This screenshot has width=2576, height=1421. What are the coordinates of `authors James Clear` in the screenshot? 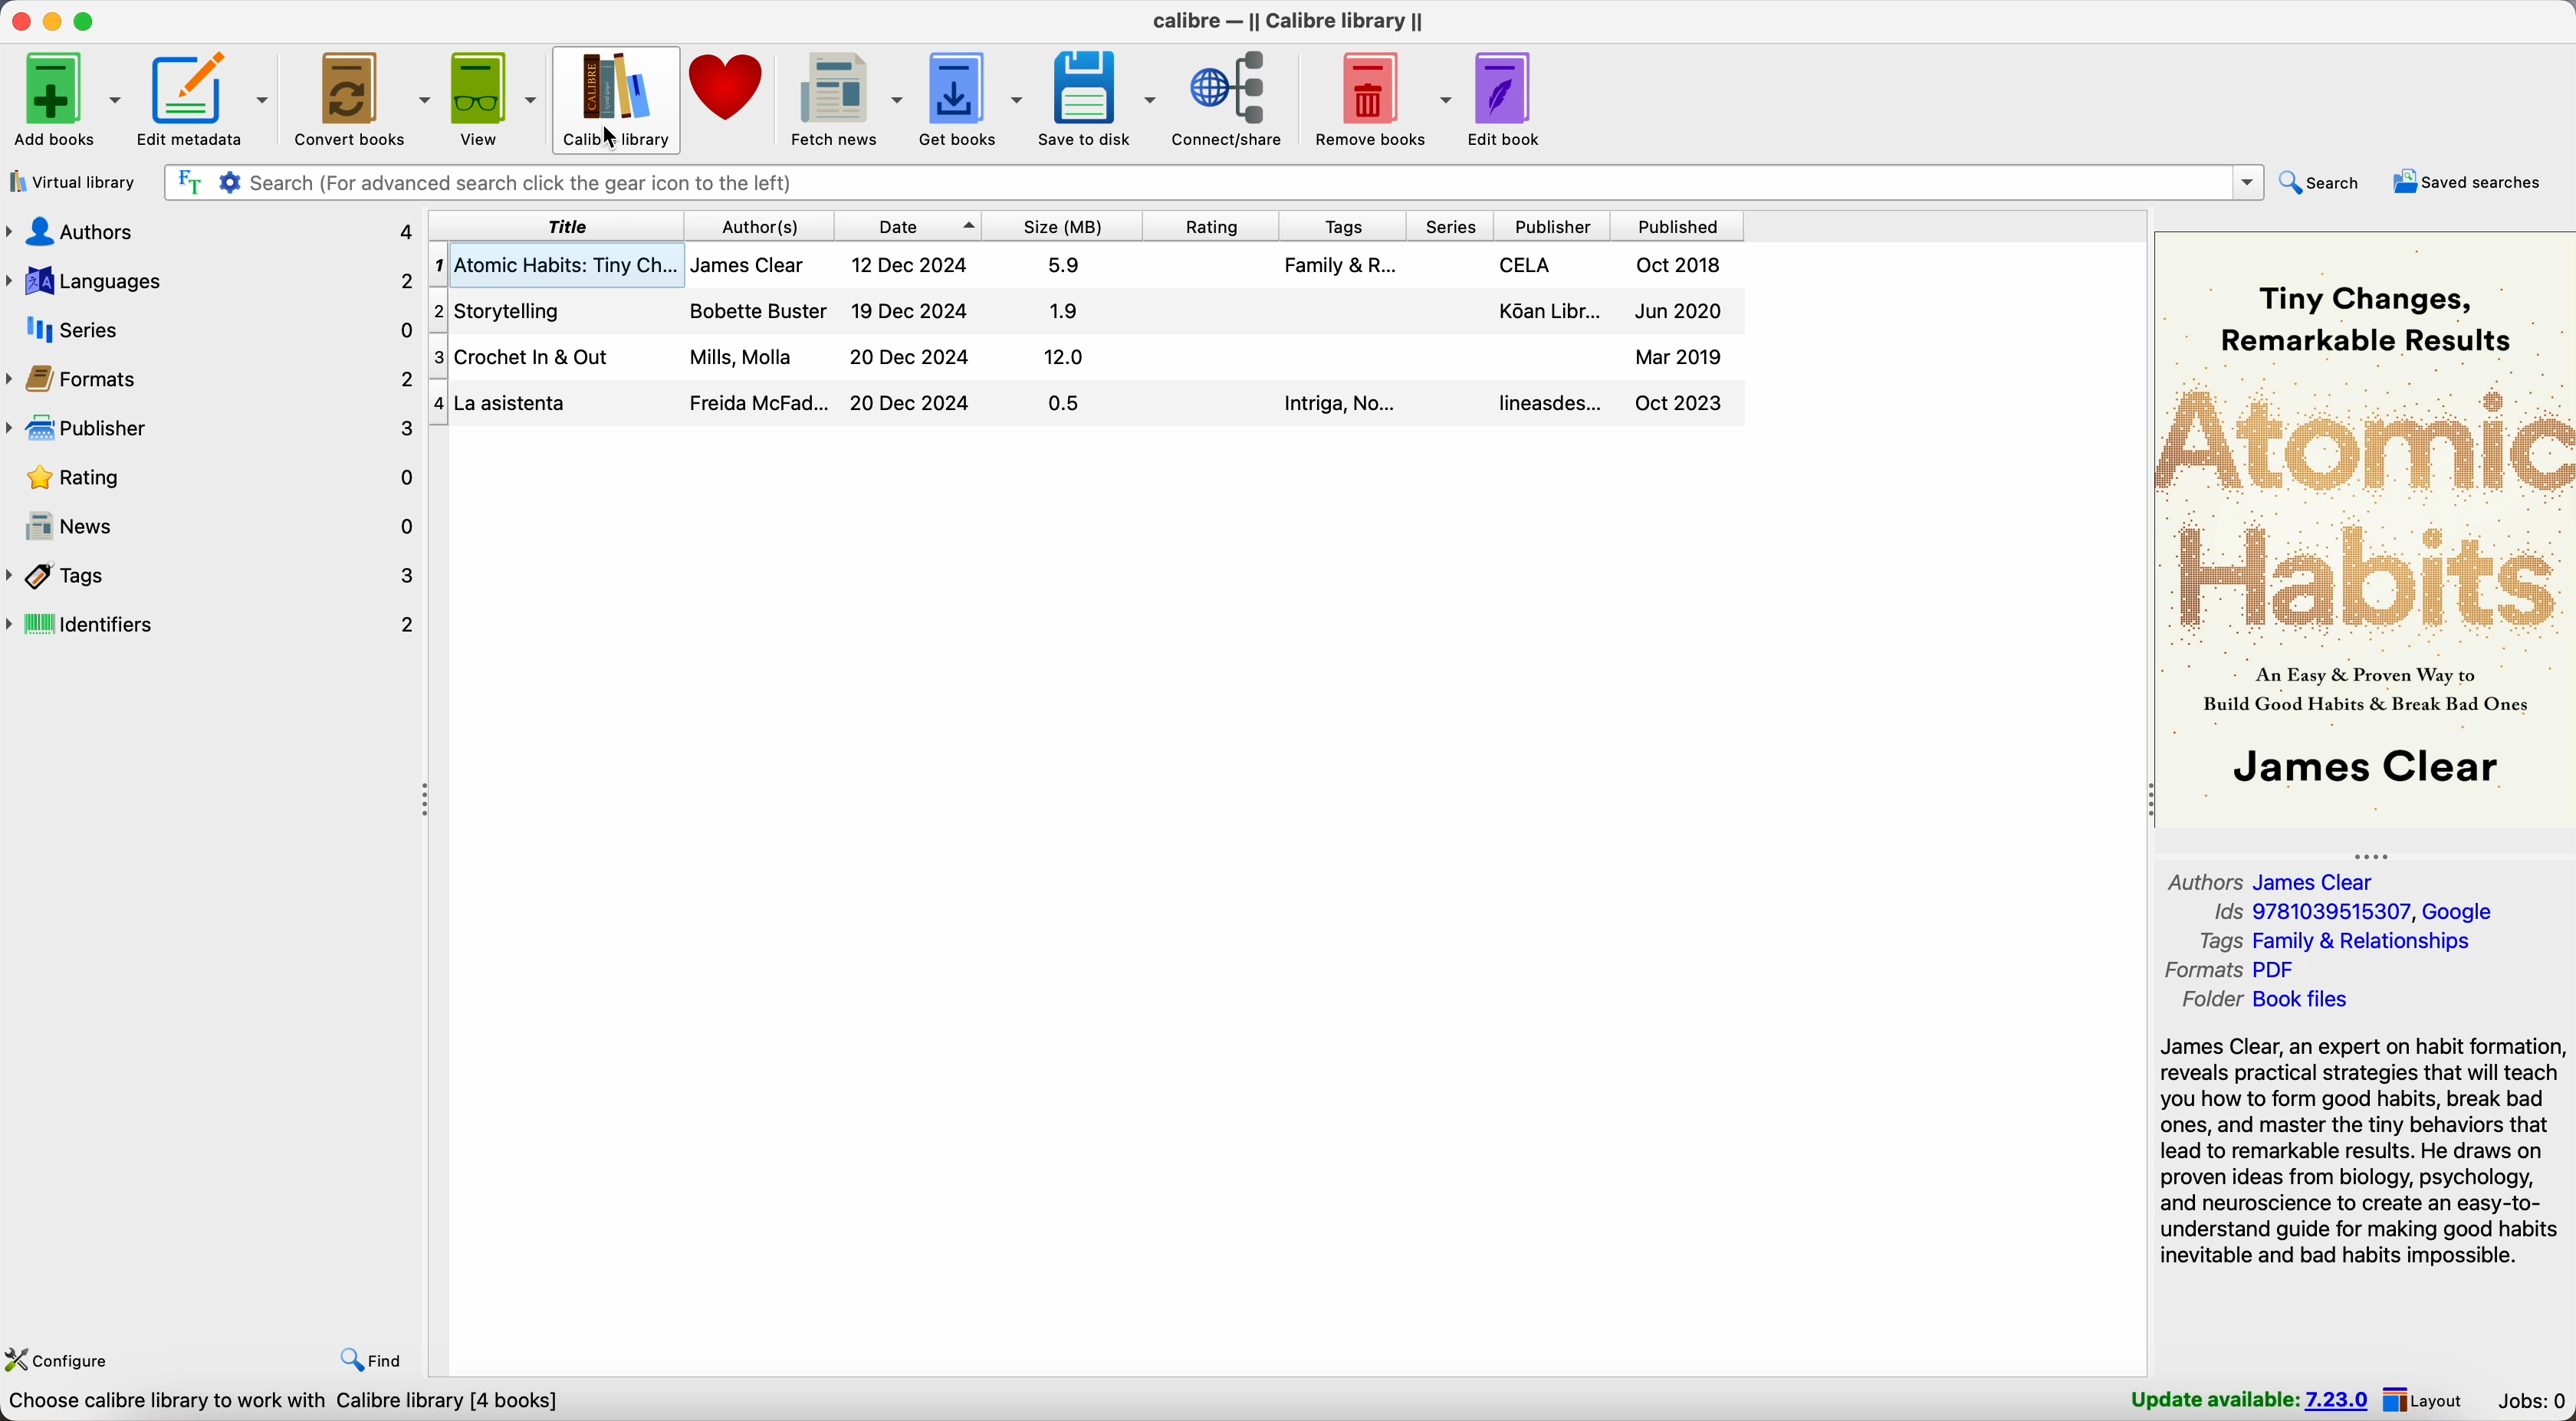 It's located at (2272, 880).